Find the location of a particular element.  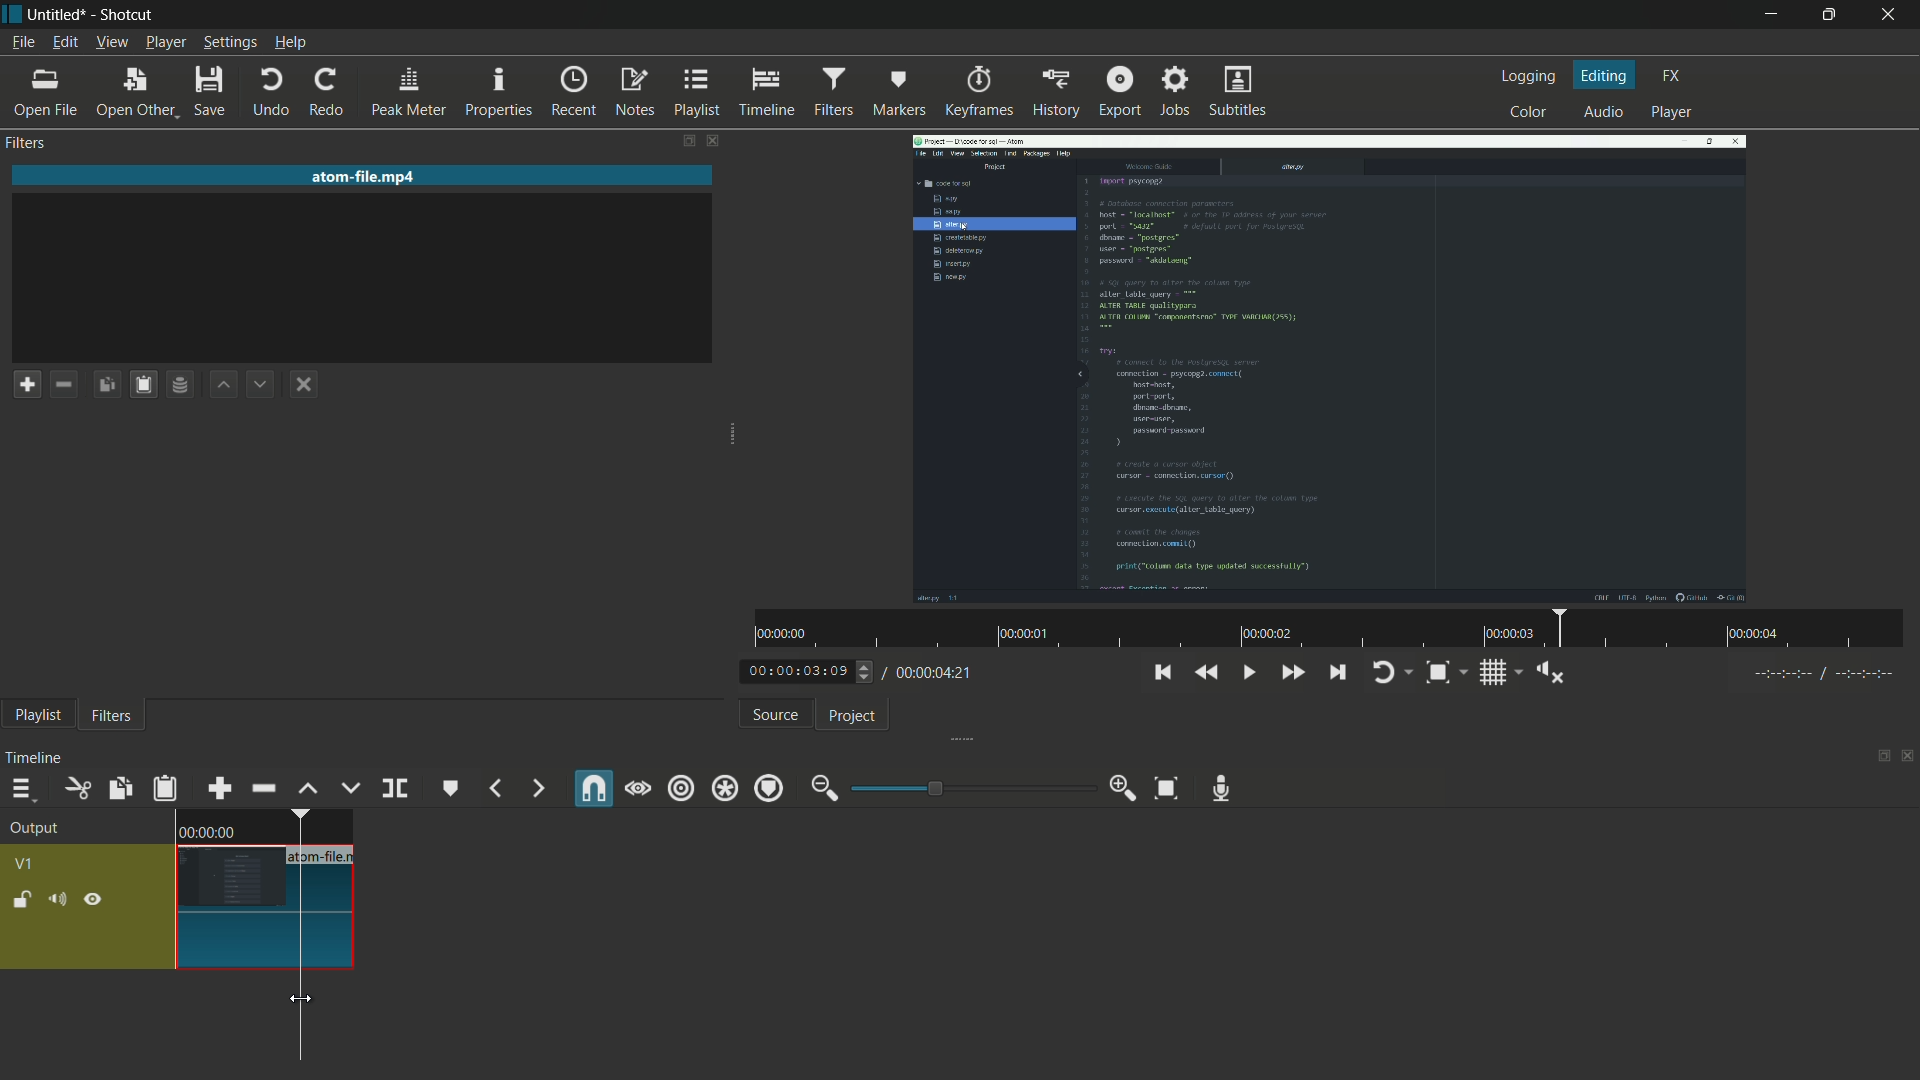

imported file name is located at coordinates (365, 176).